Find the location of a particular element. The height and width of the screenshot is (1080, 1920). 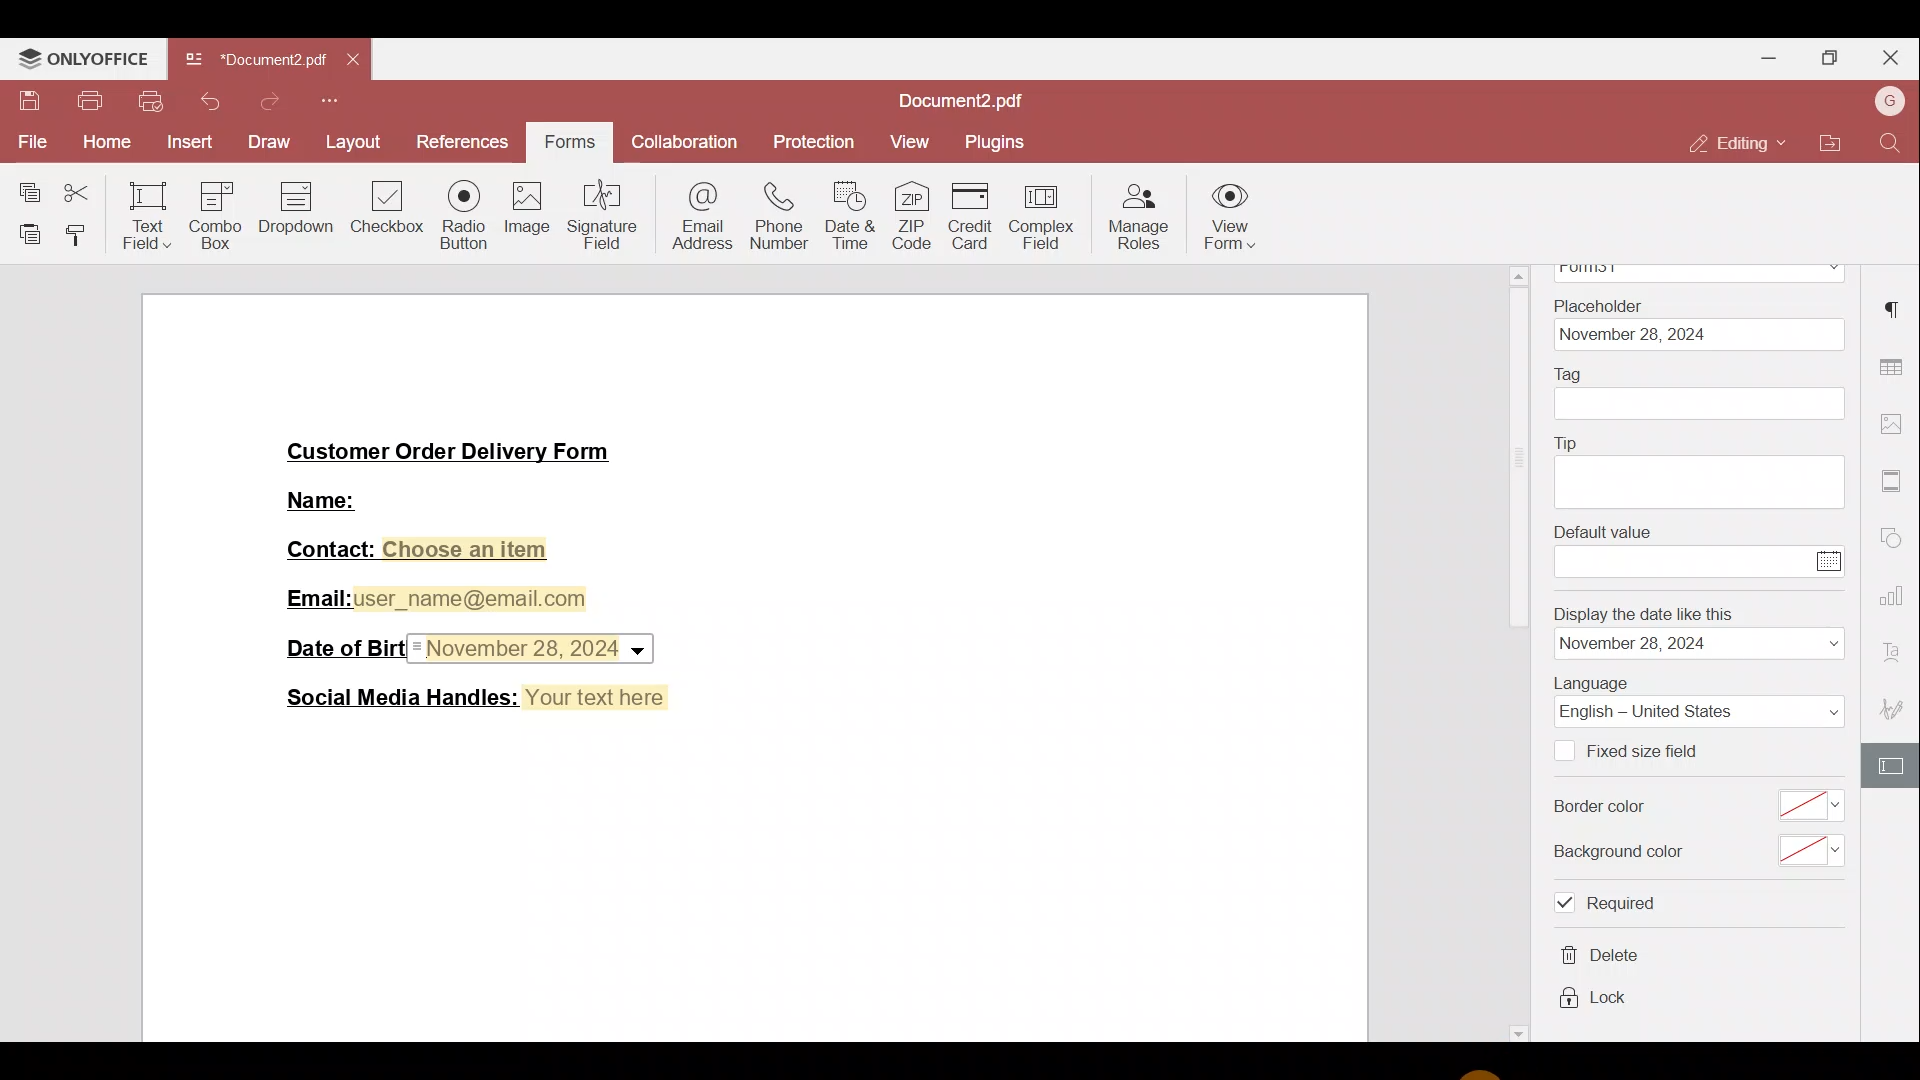

Quick print is located at coordinates (149, 100).